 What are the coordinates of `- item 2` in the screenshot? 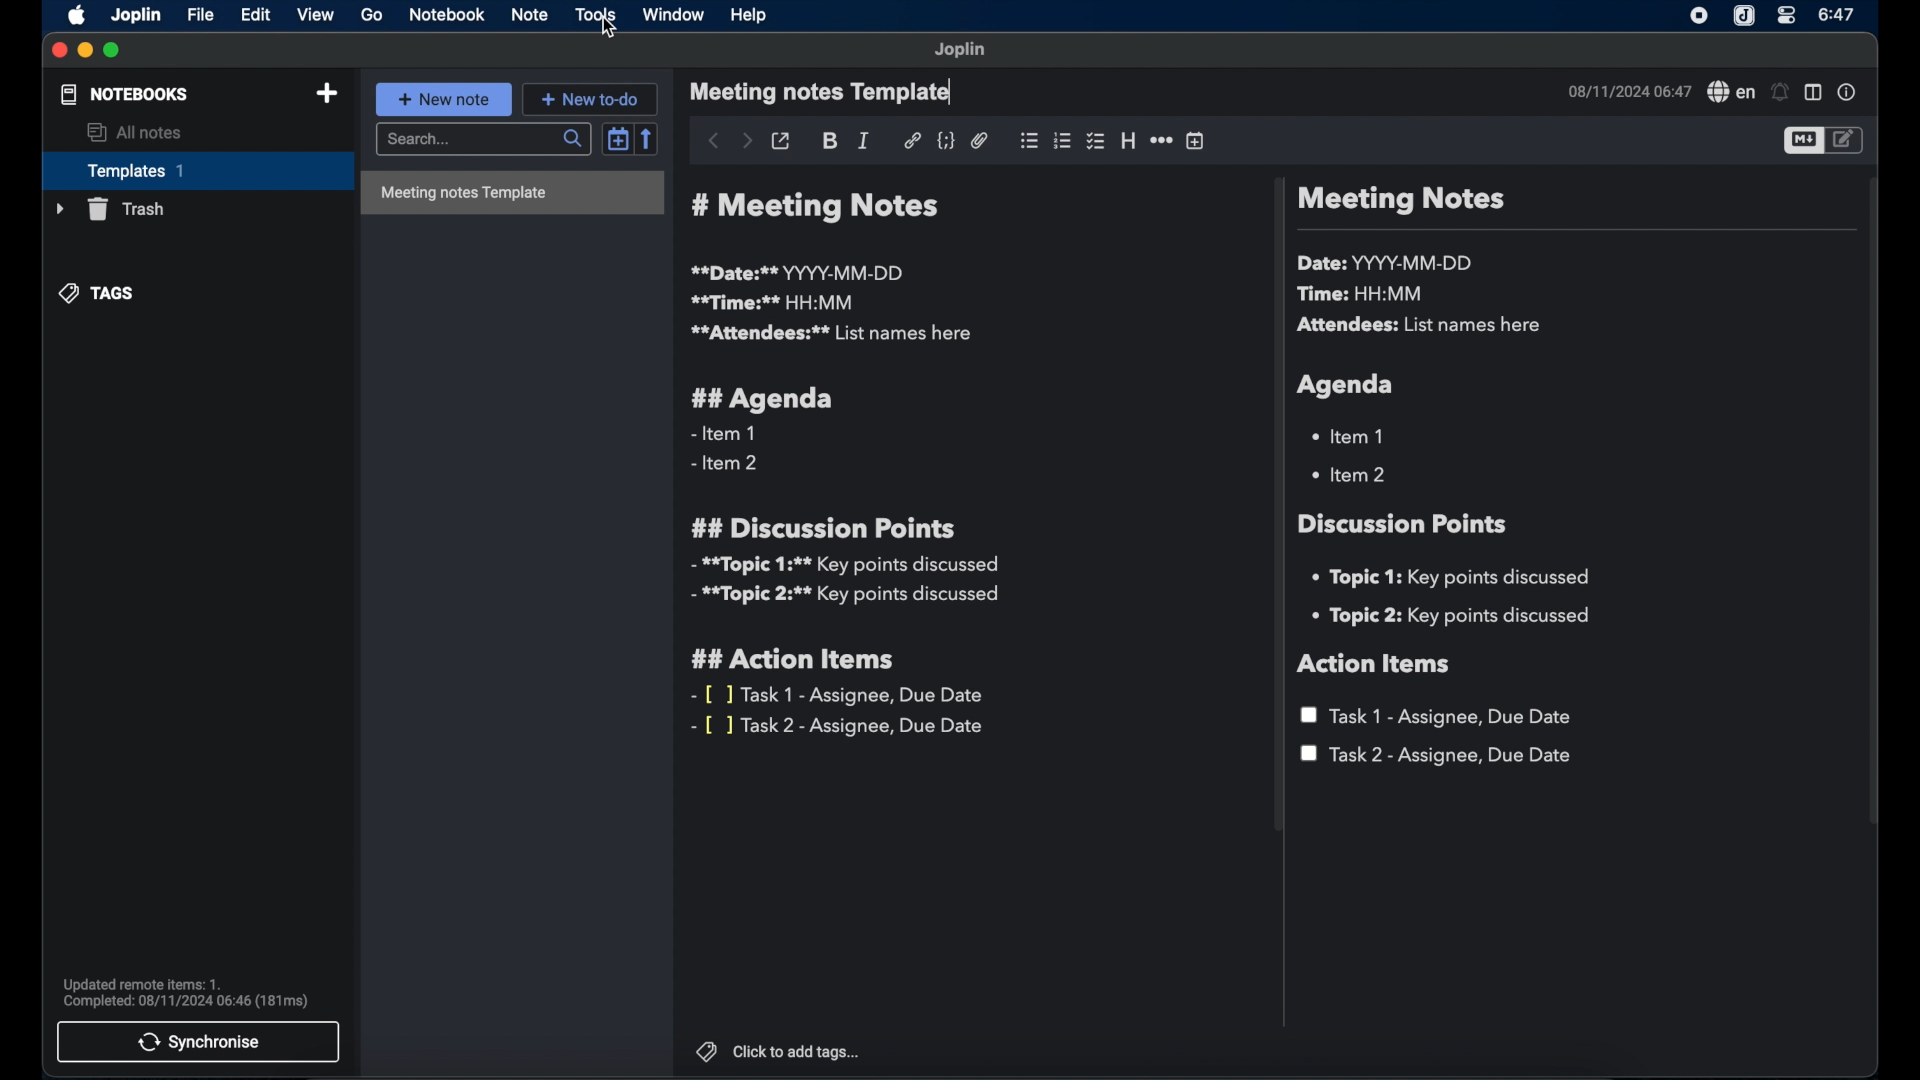 It's located at (726, 464).